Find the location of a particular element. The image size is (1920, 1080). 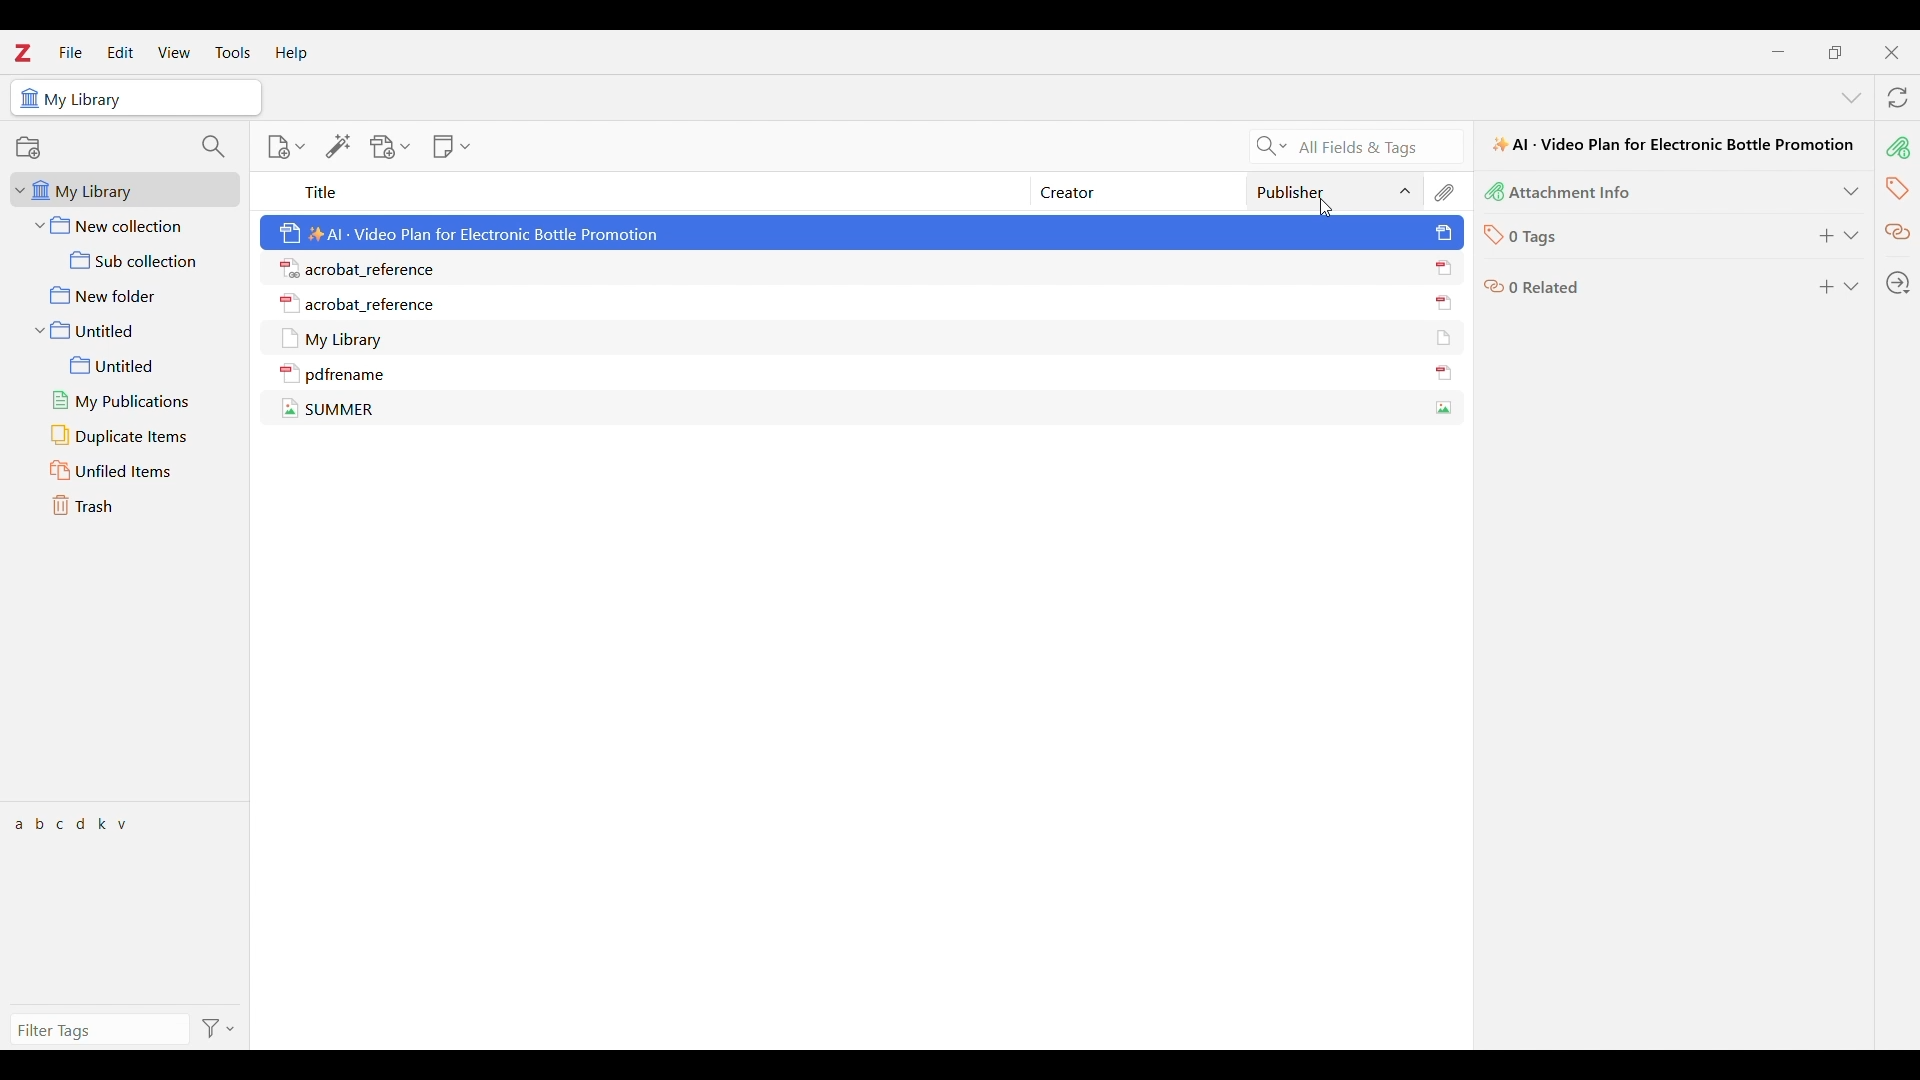

Show interface in a smaller tab is located at coordinates (1835, 52).